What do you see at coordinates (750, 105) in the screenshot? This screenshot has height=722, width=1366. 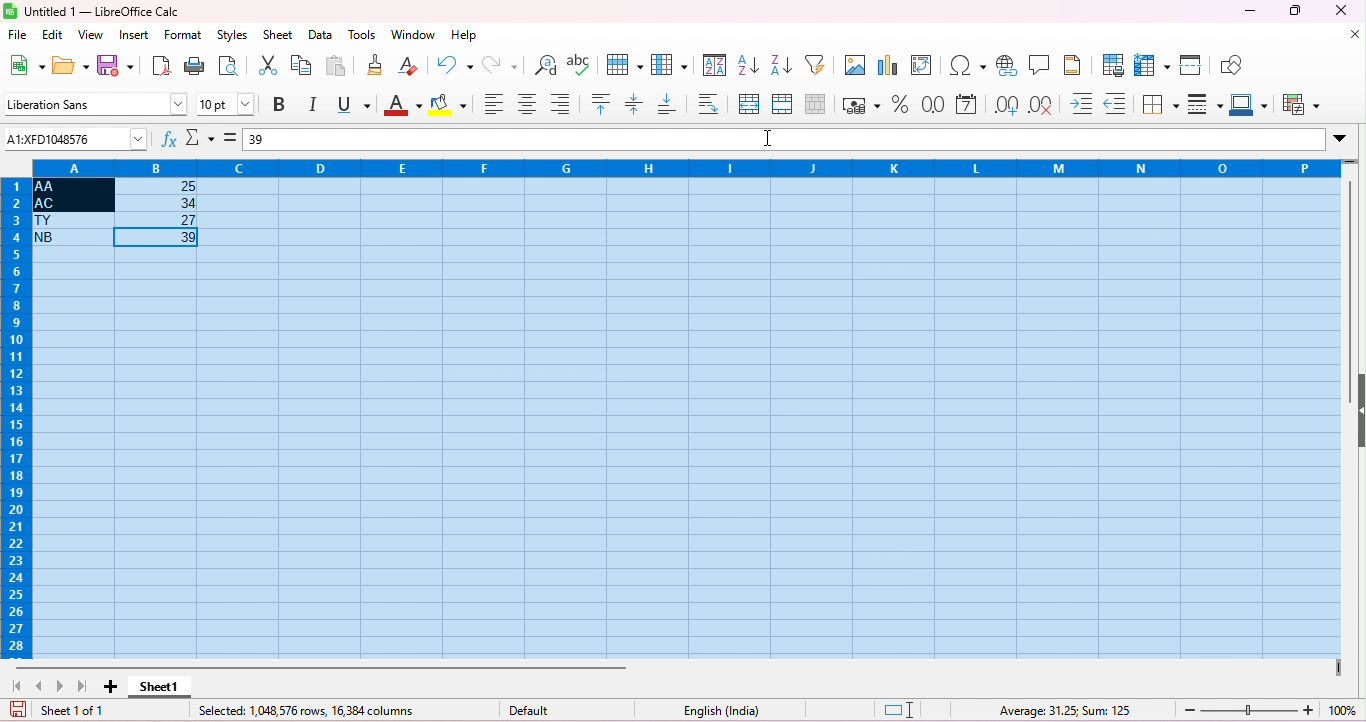 I see `merge and center` at bounding box center [750, 105].